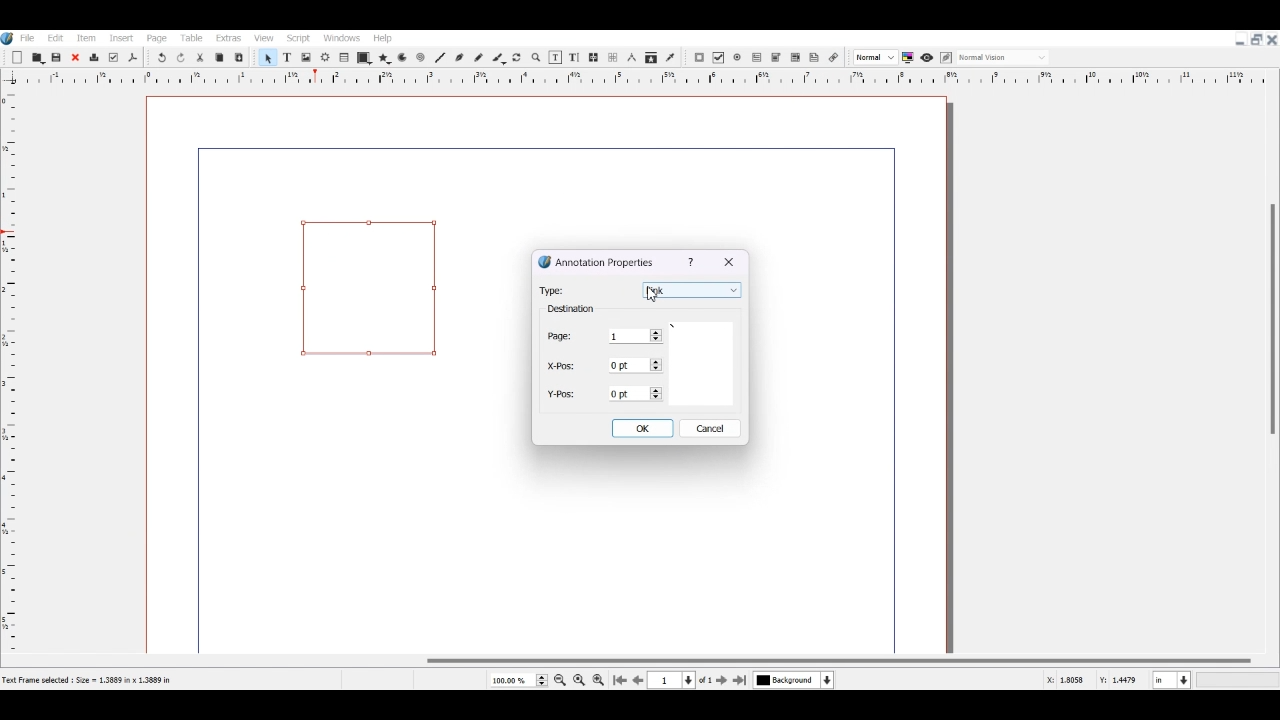 Image resolution: width=1280 pixels, height=720 pixels. I want to click on X, Y Co-ordinate, so click(1067, 680).